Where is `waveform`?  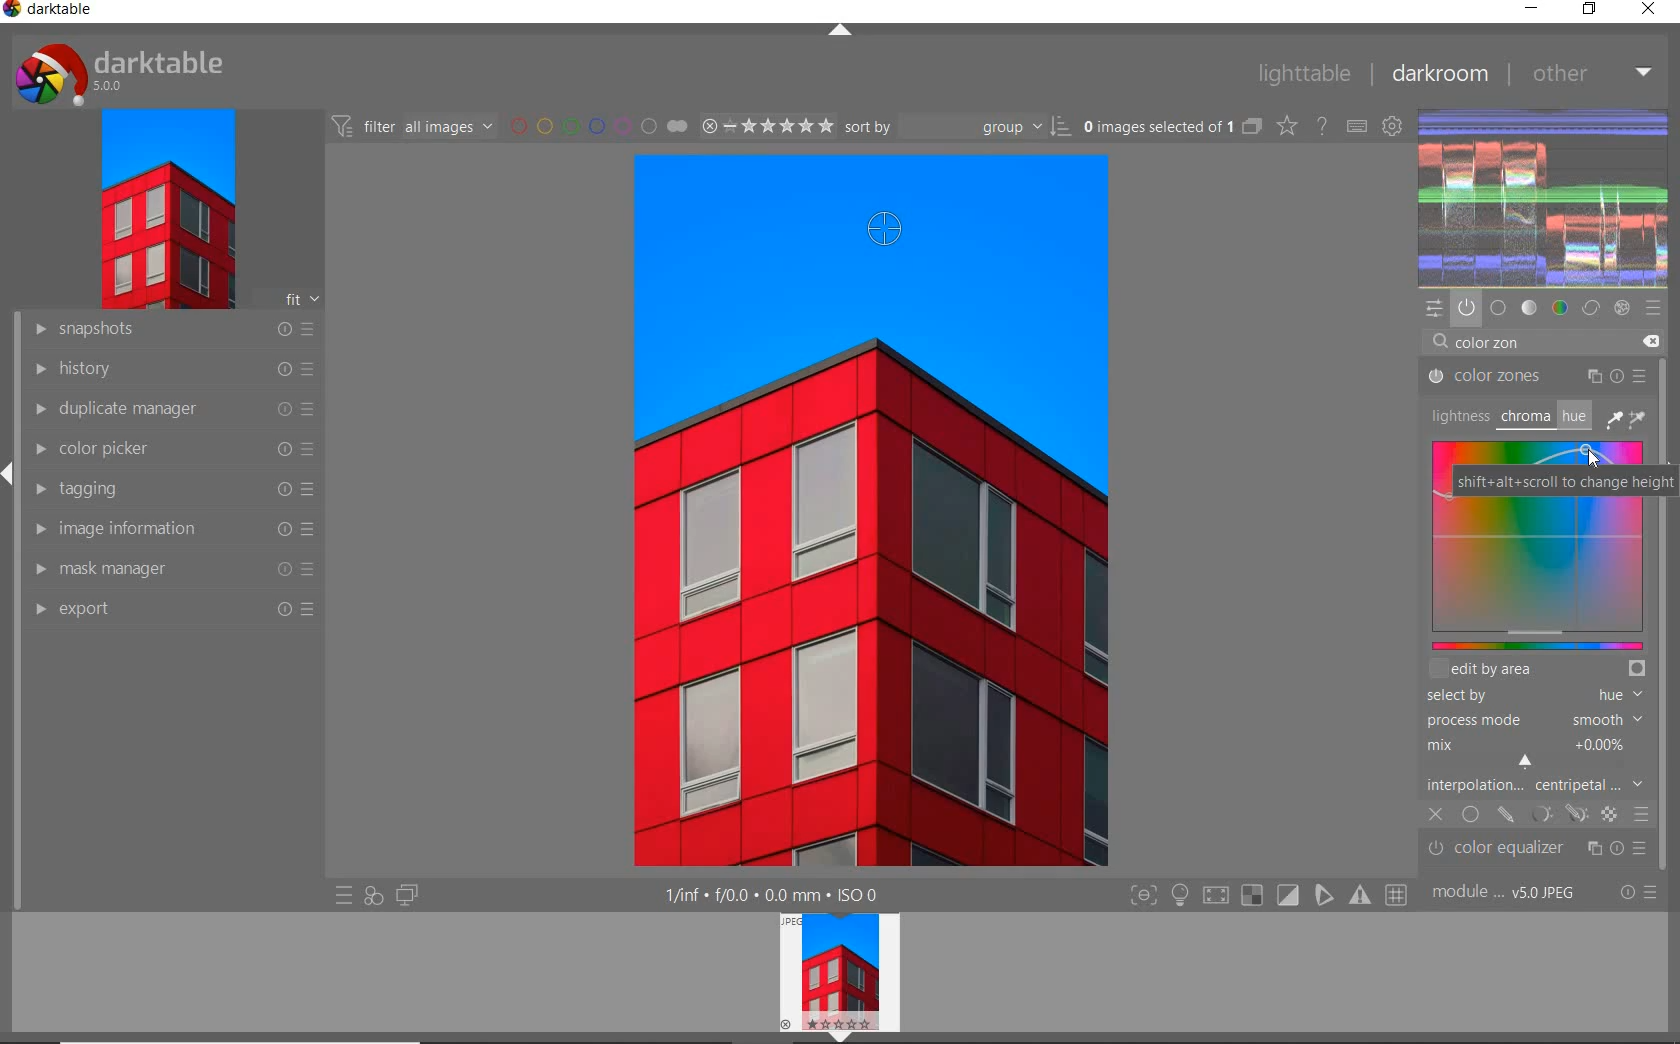
waveform is located at coordinates (1545, 196).